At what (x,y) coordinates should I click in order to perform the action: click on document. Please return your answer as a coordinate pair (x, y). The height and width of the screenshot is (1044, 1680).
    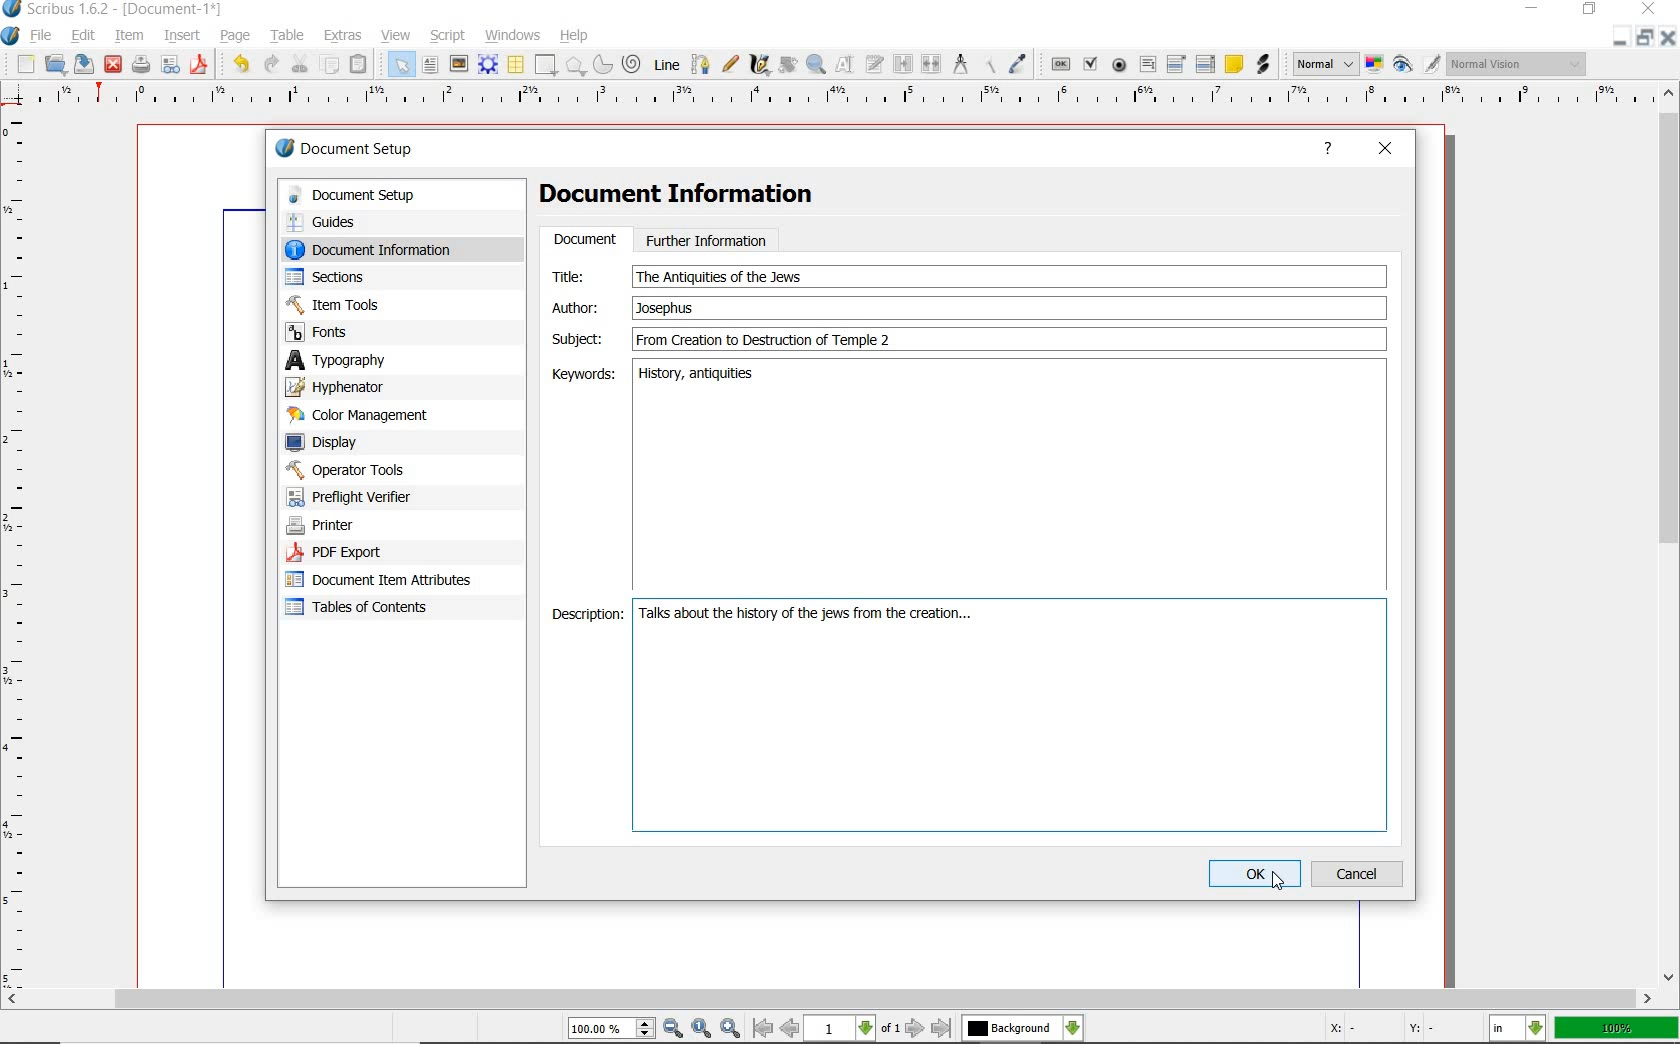
    Looking at the image, I should click on (584, 240).